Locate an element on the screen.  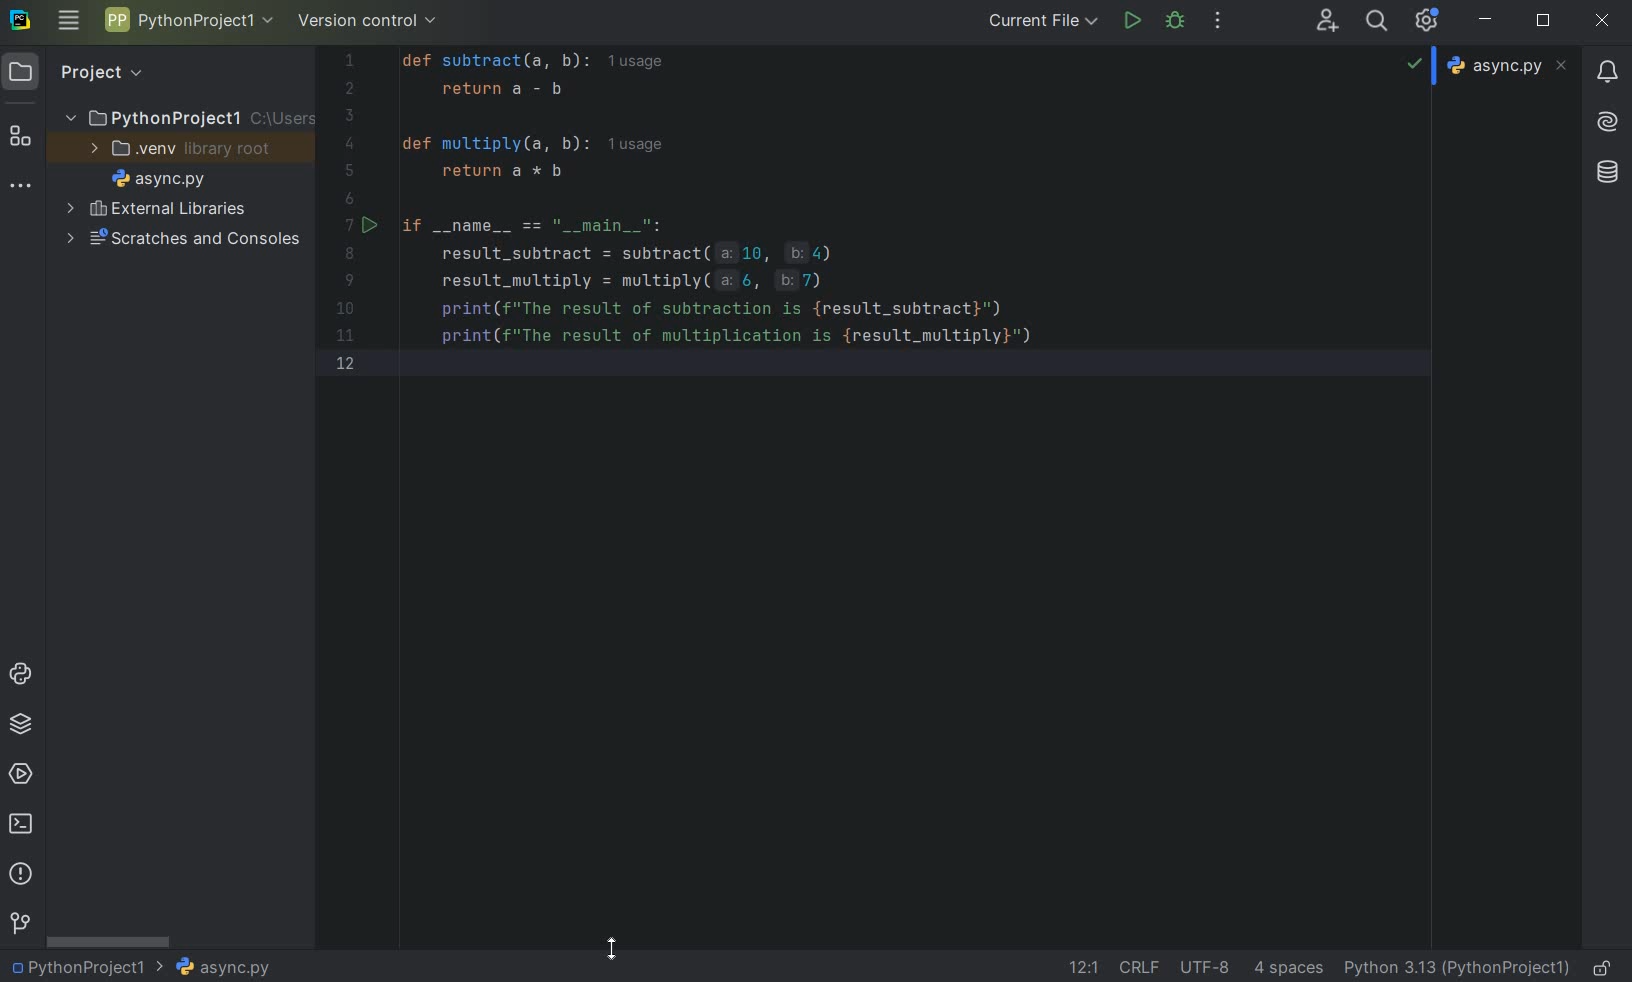
file name is located at coordinates (222, 967).